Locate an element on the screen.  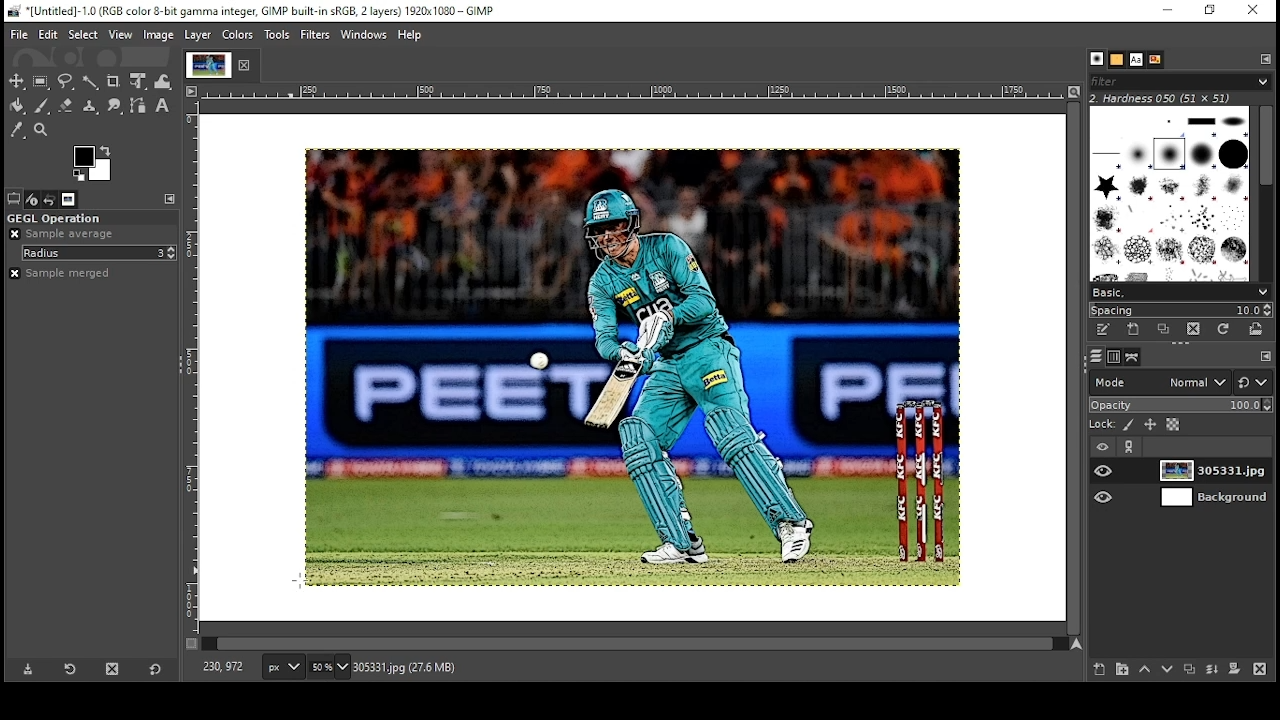
duplicate layer is located at coordinates (1192, 670).